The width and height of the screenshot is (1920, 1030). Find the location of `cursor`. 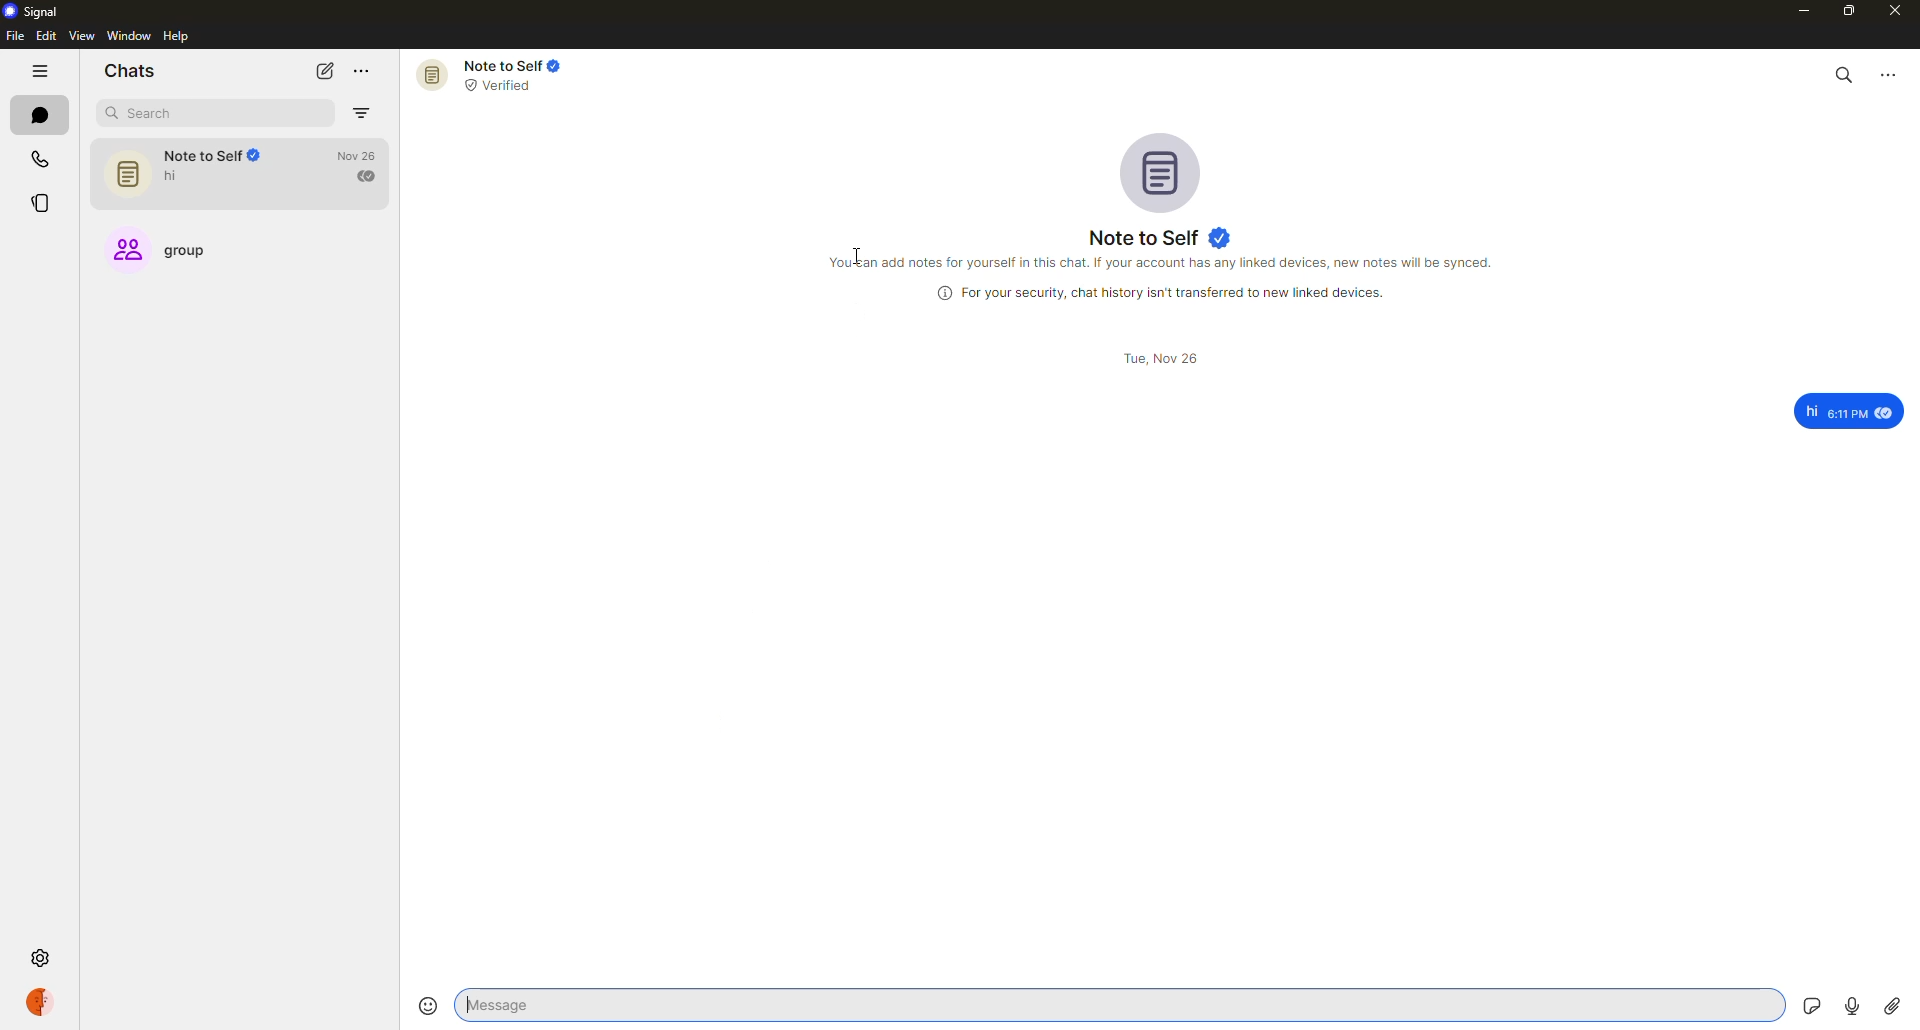

cursor is located at coordinates (849, 251).